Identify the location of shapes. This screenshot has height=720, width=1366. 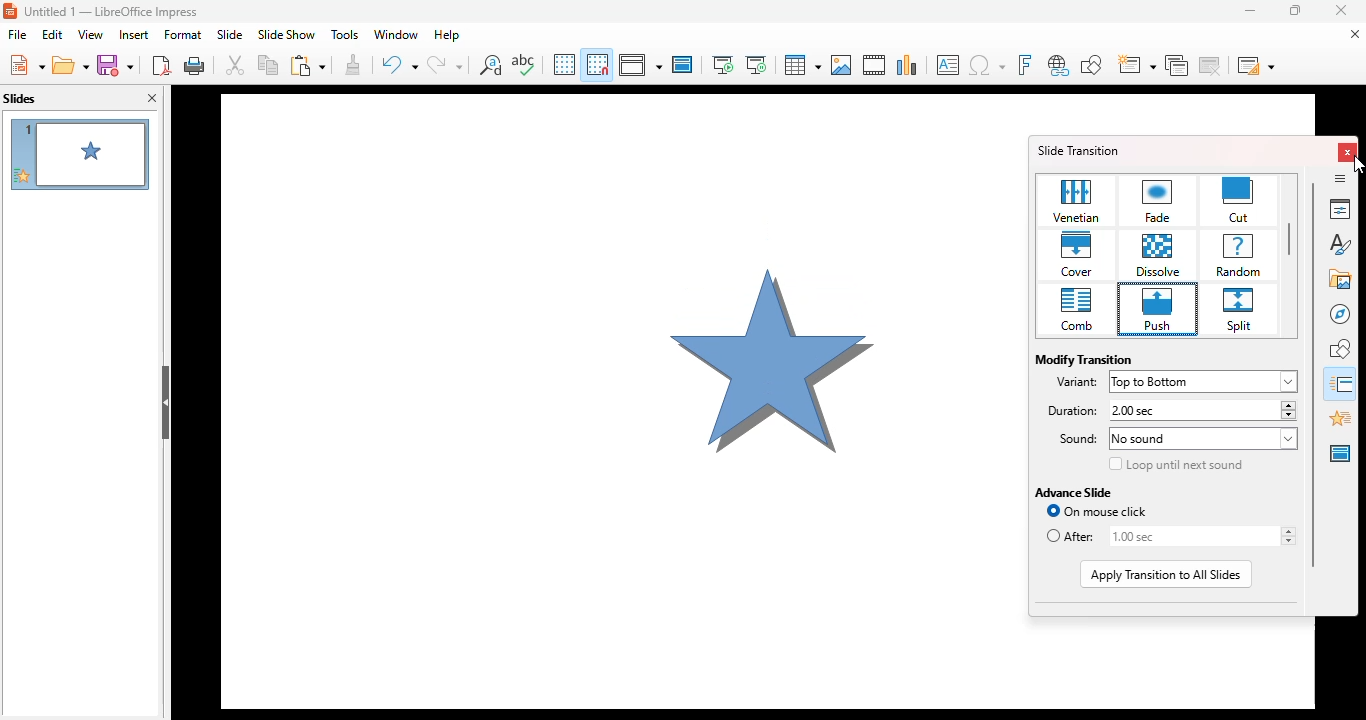
(1342, 348).